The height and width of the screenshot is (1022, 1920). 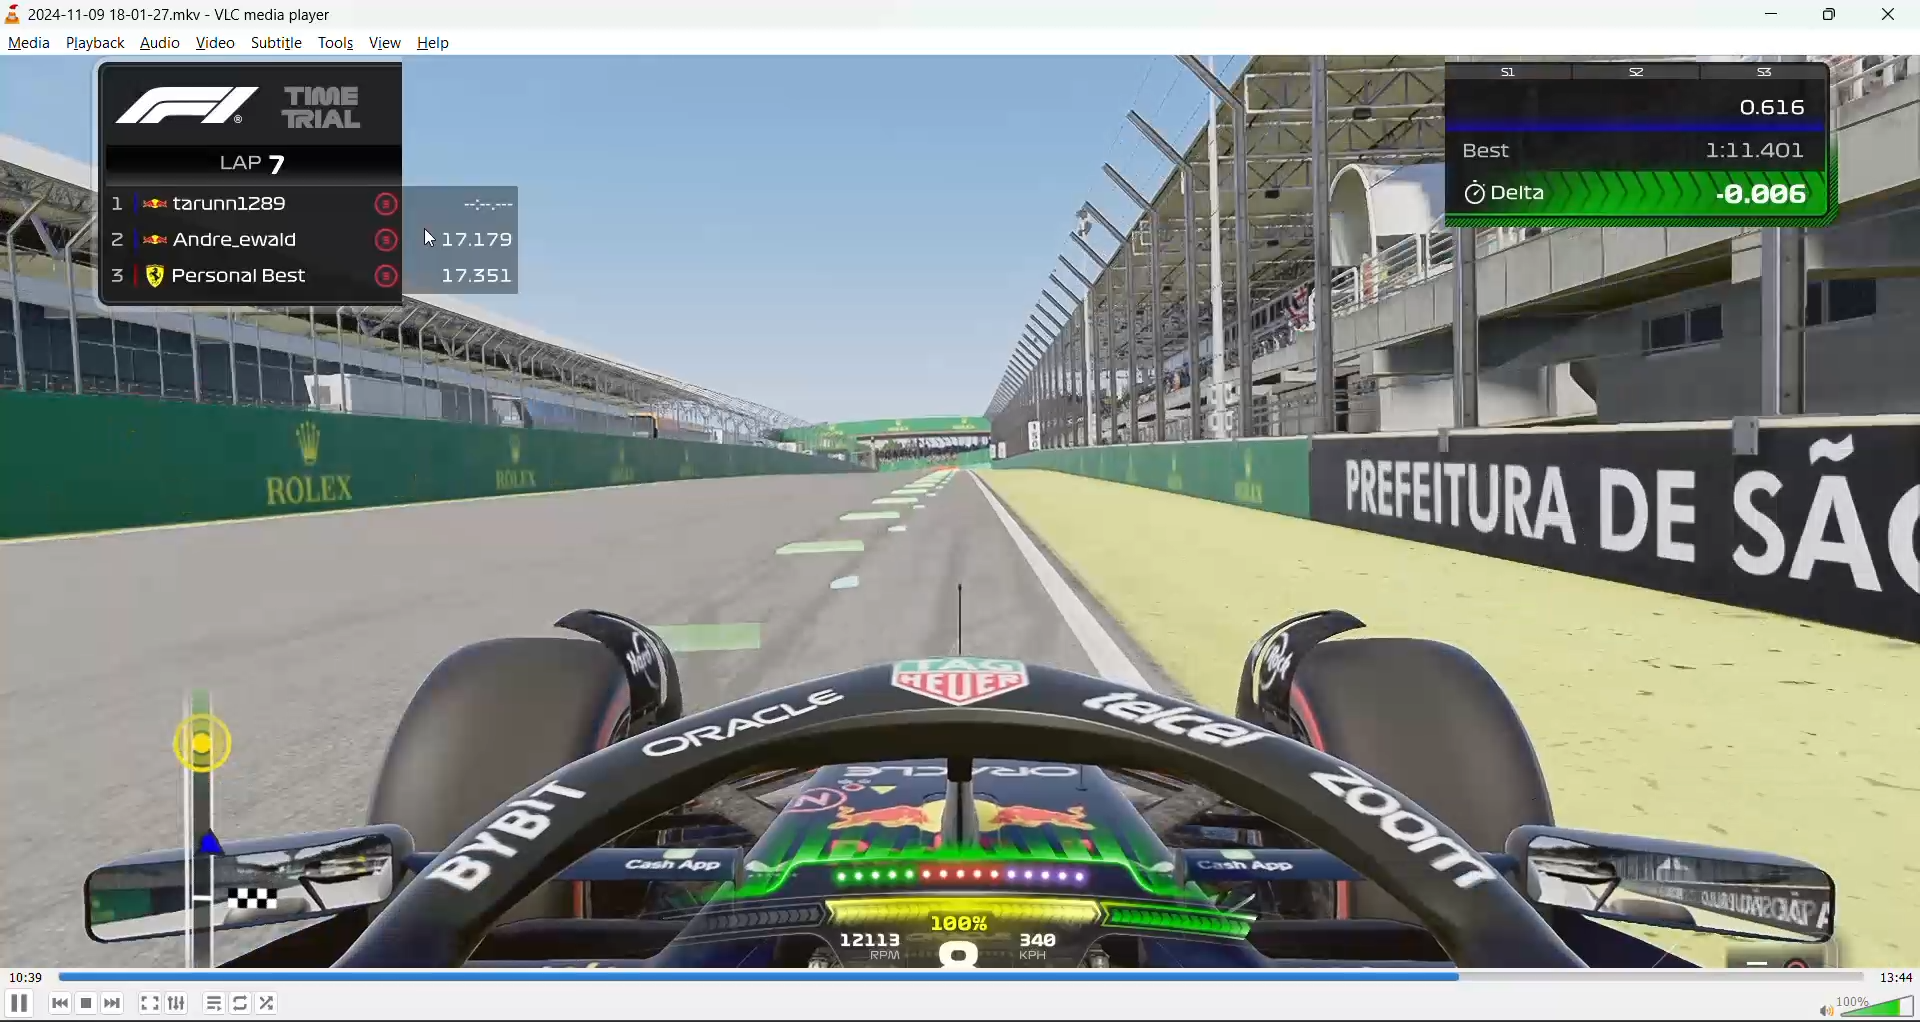 I want to click on volume, so click(x=1864, y=1007).